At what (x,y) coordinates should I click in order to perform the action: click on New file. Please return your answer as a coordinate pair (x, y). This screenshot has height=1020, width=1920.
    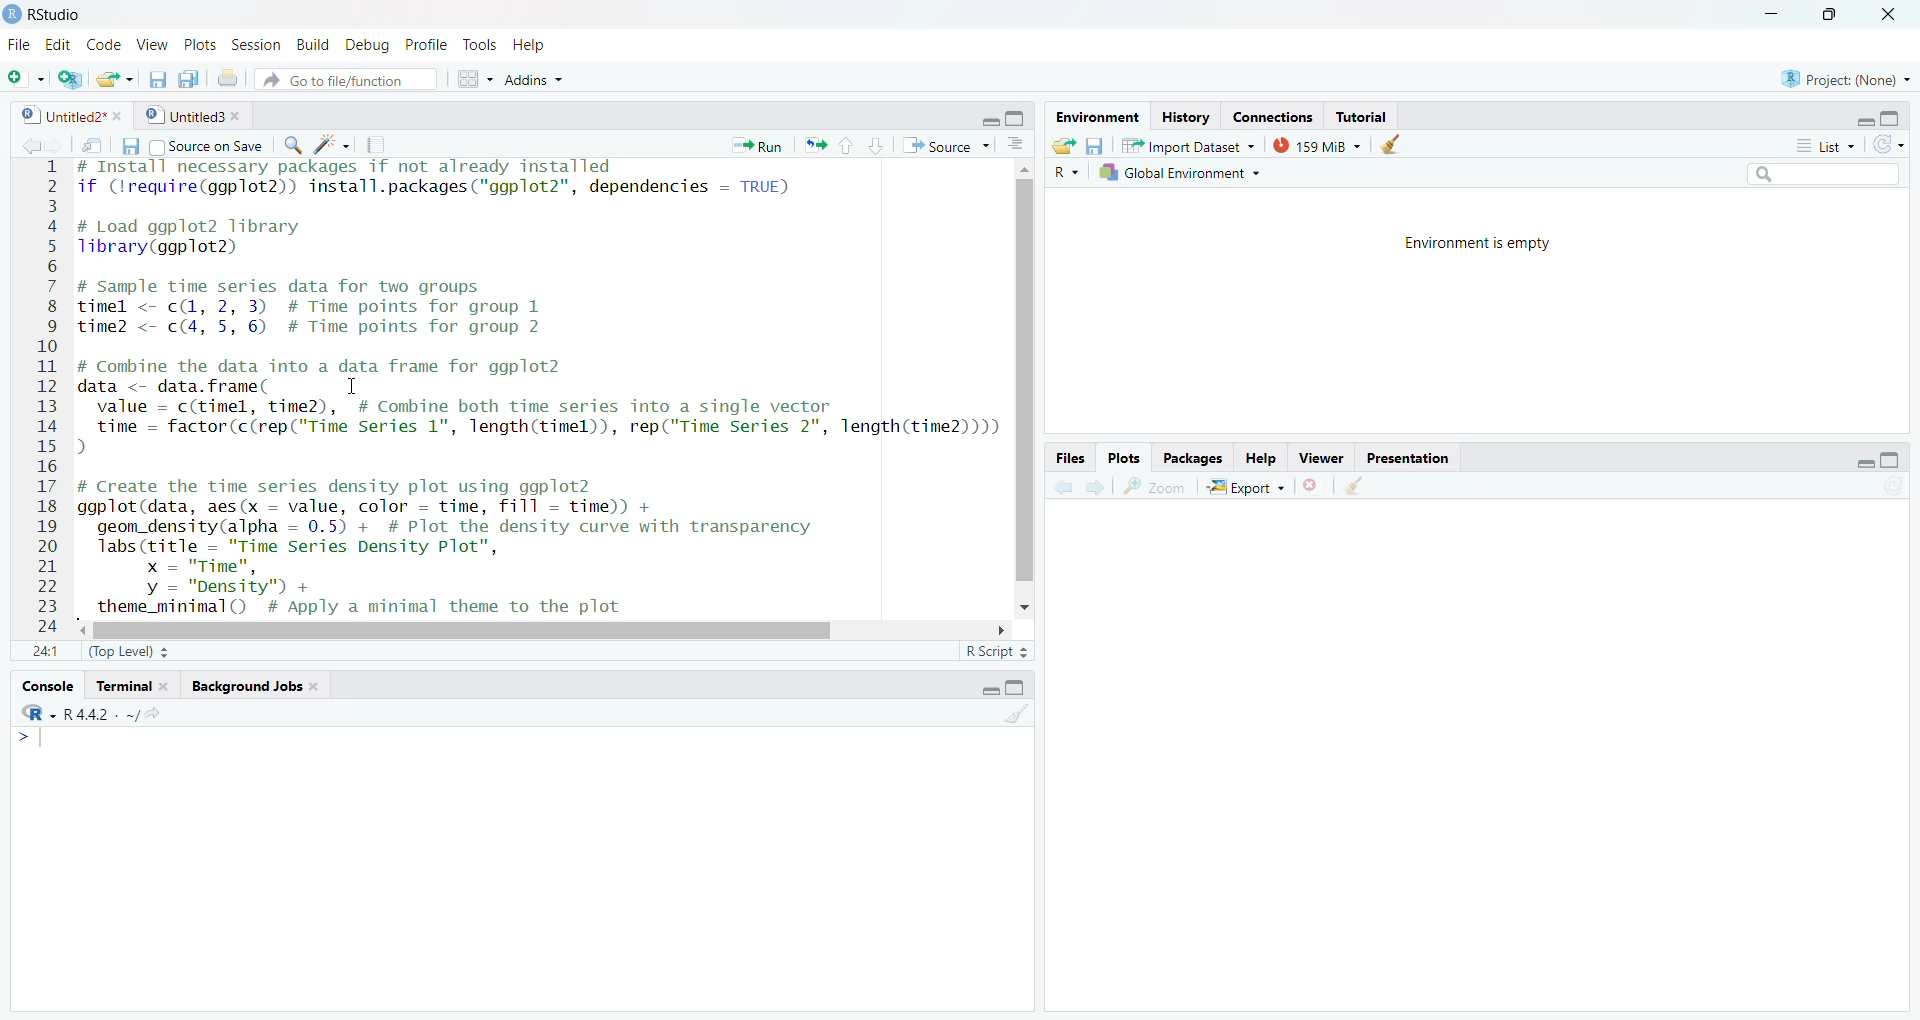
    Looking at the image, I should click on (26, 79).